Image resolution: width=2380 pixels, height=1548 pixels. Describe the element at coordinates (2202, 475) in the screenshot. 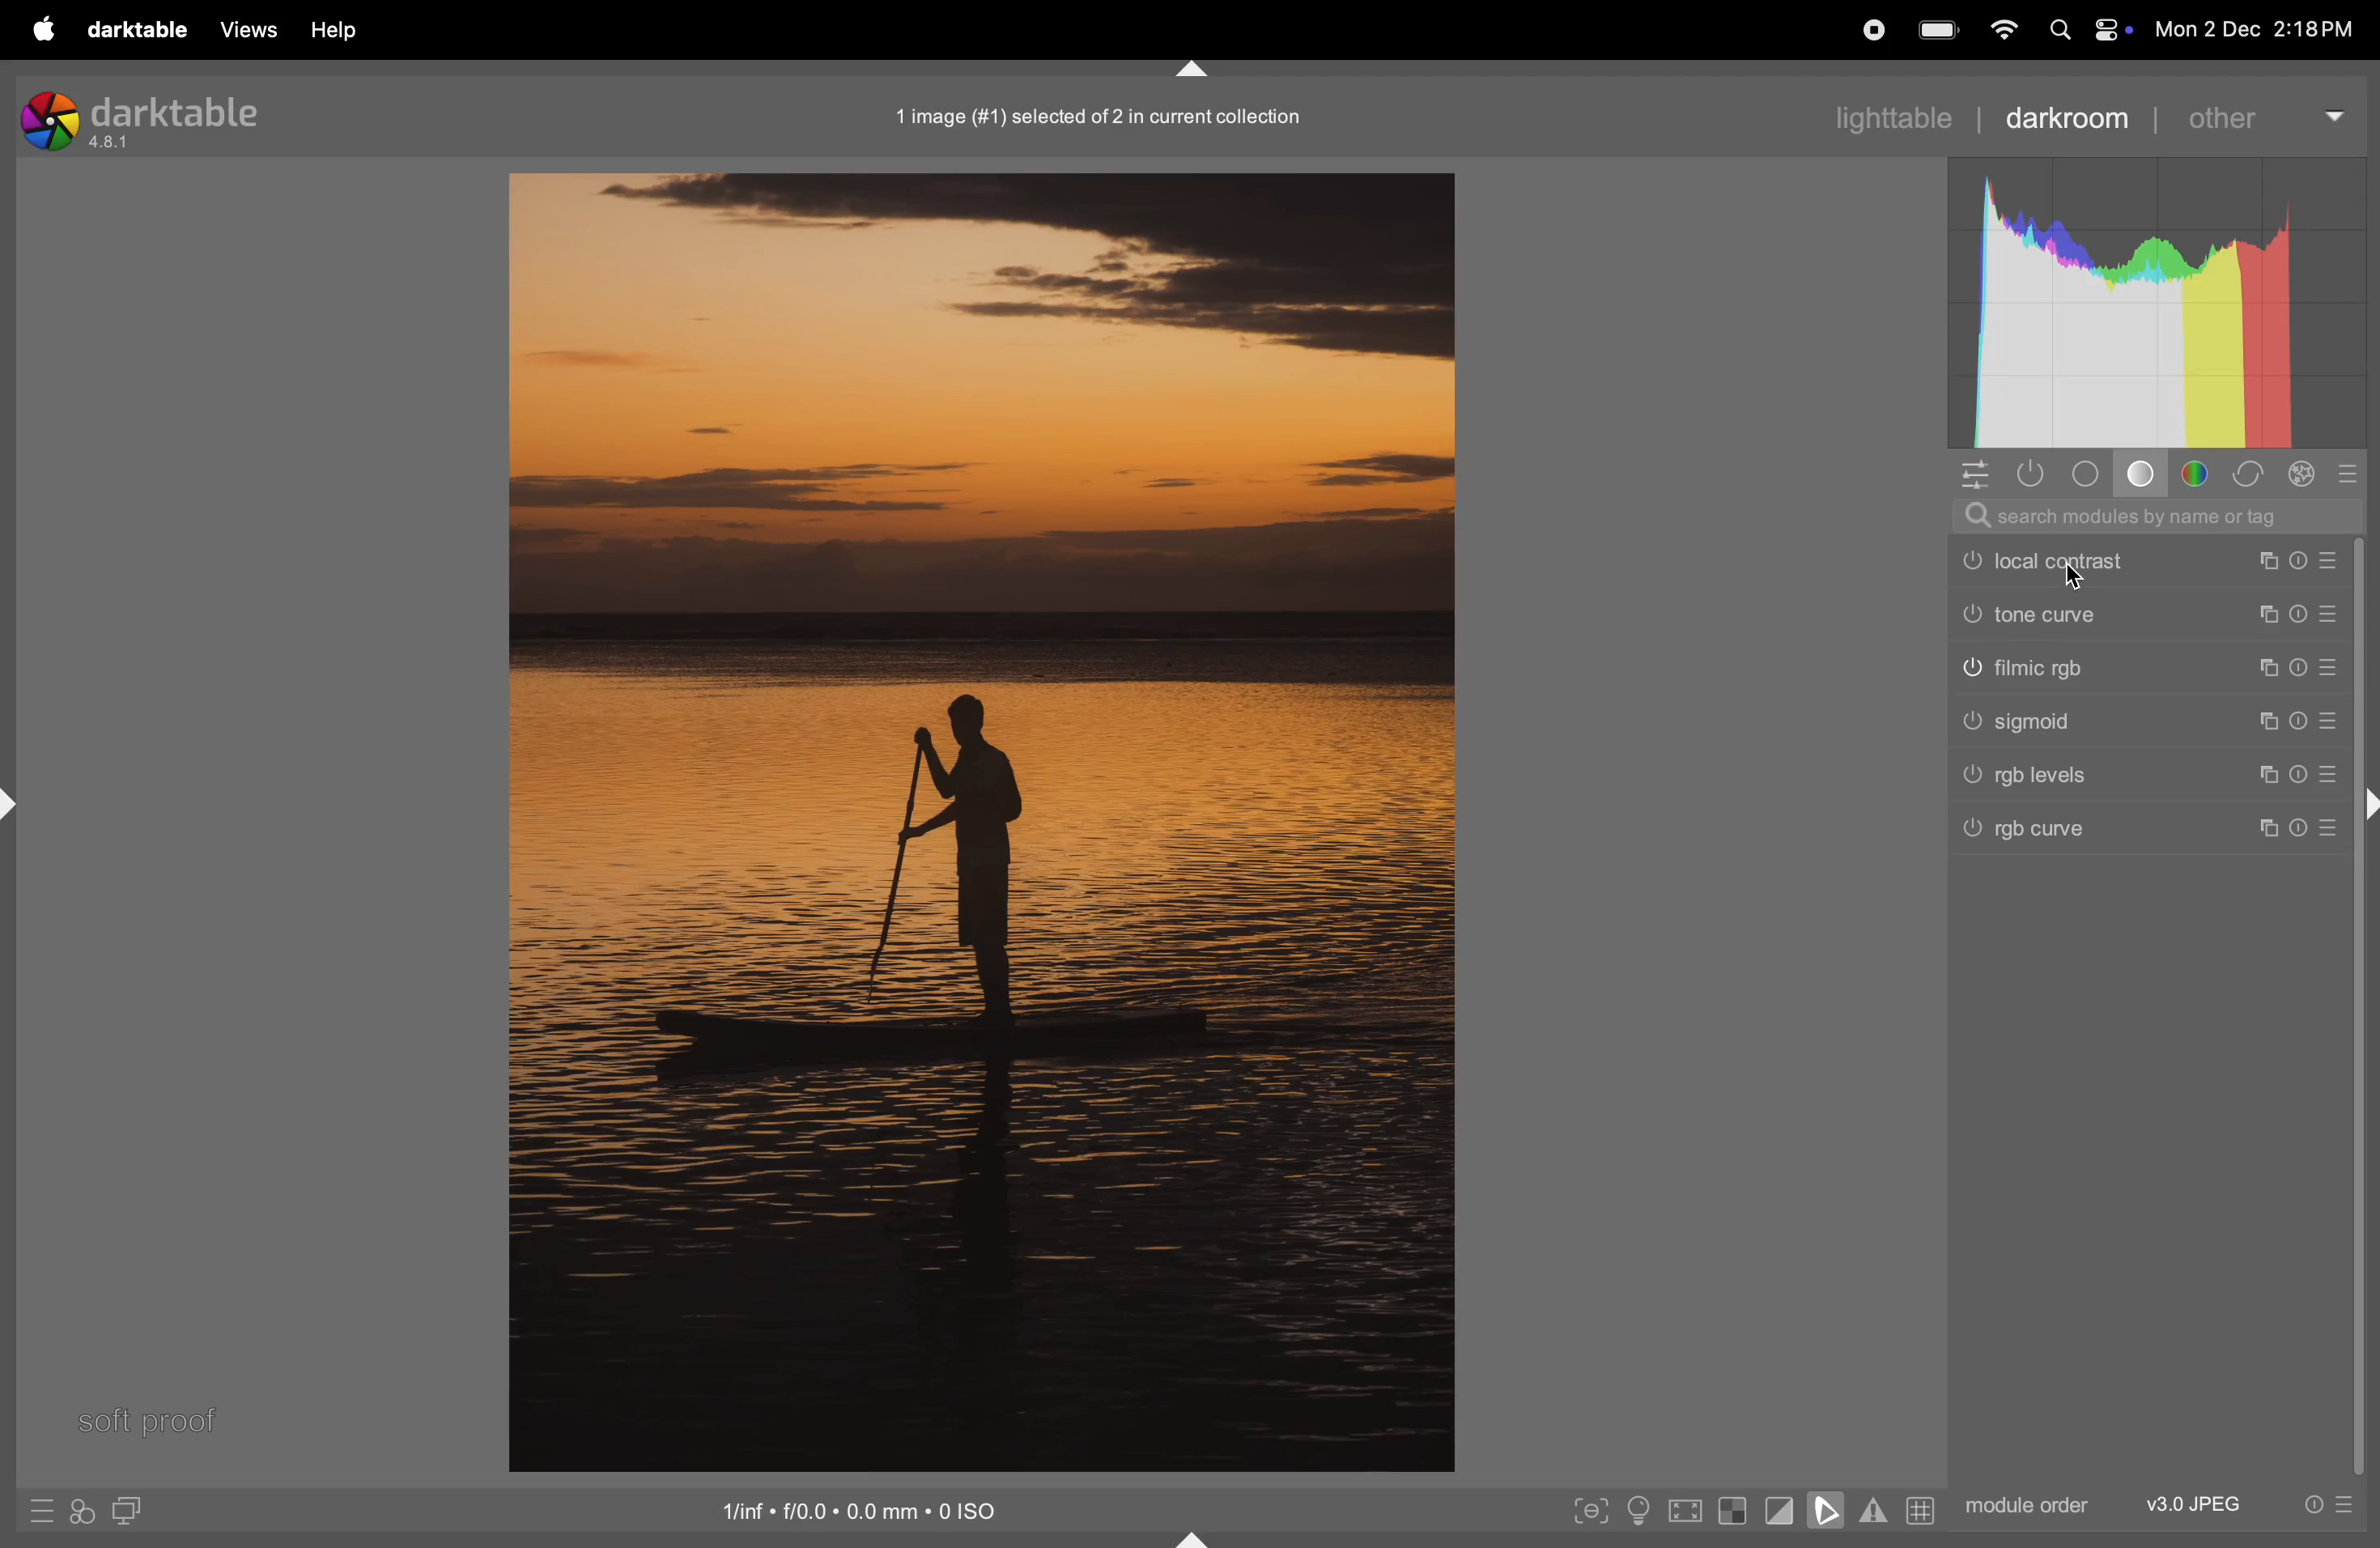

I see `color` at that location.